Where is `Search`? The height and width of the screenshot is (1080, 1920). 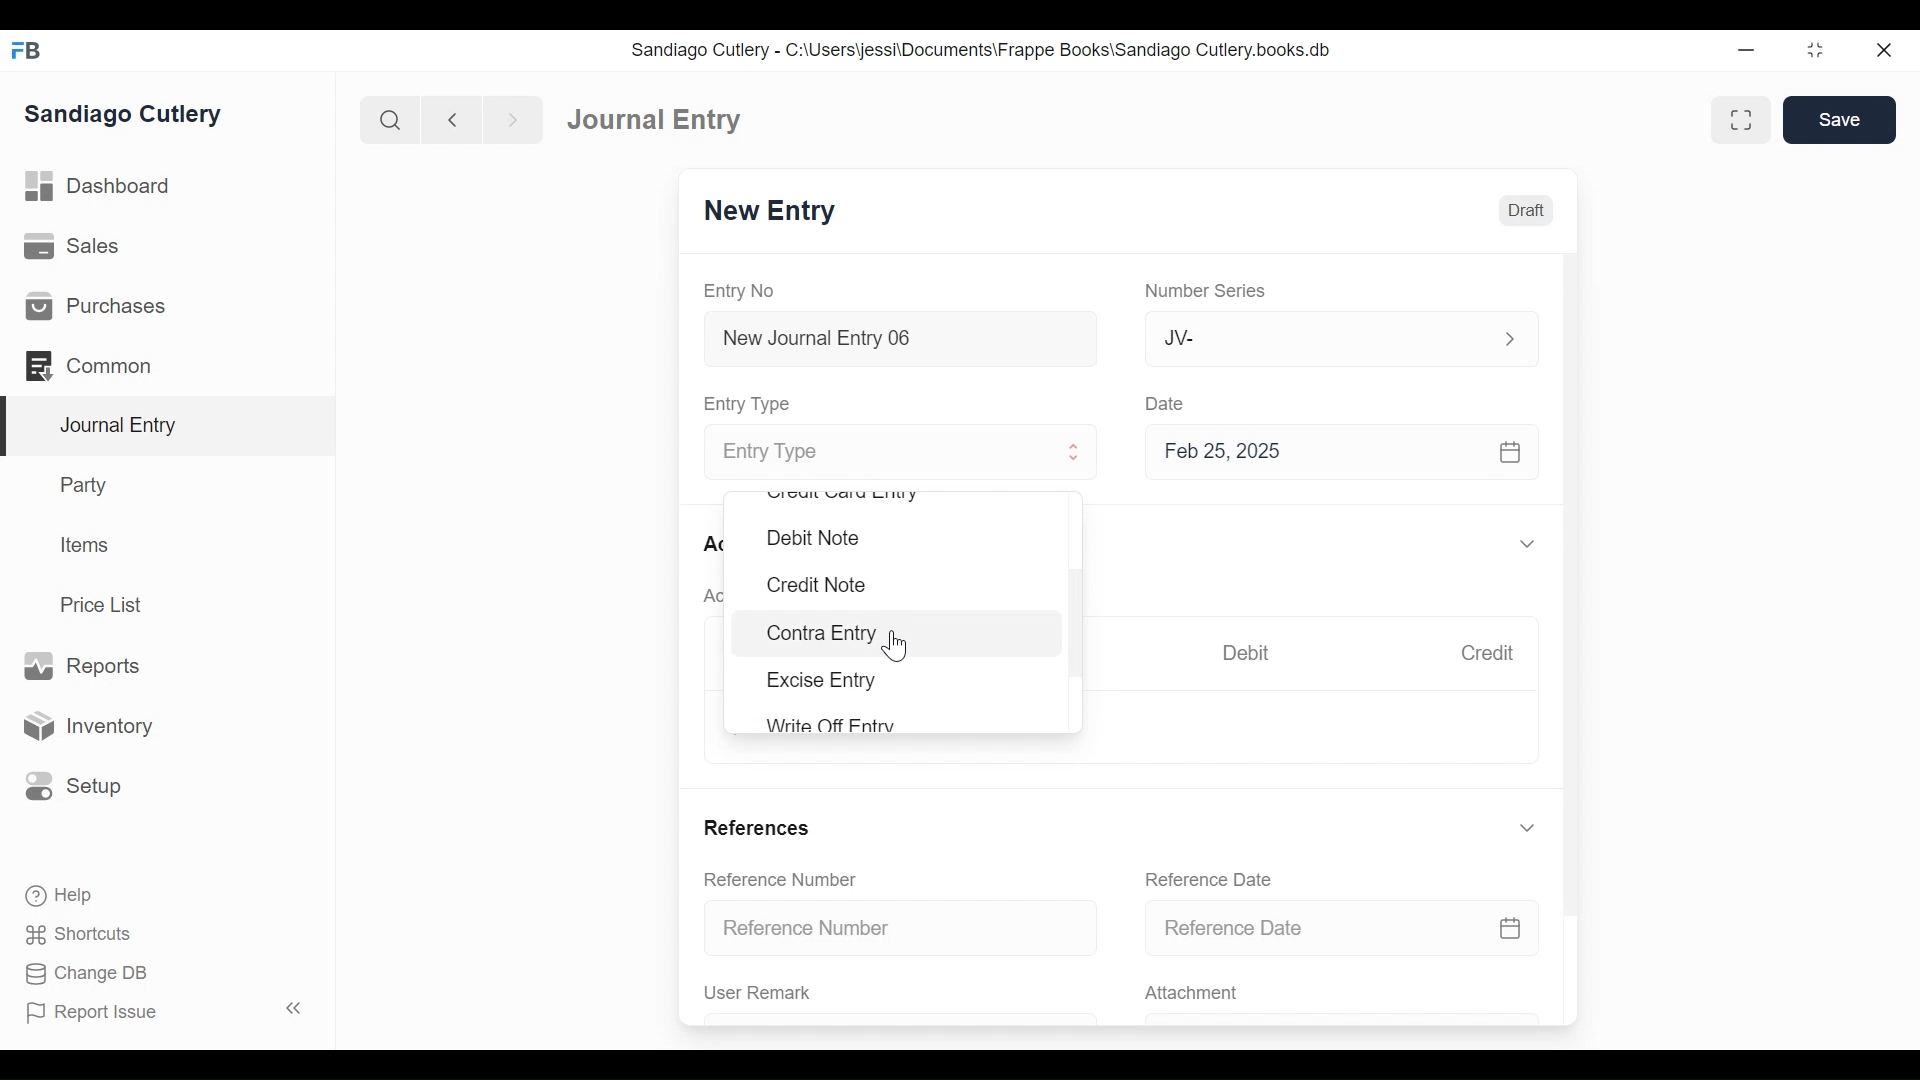 Search is located at coordinates (391, 120).